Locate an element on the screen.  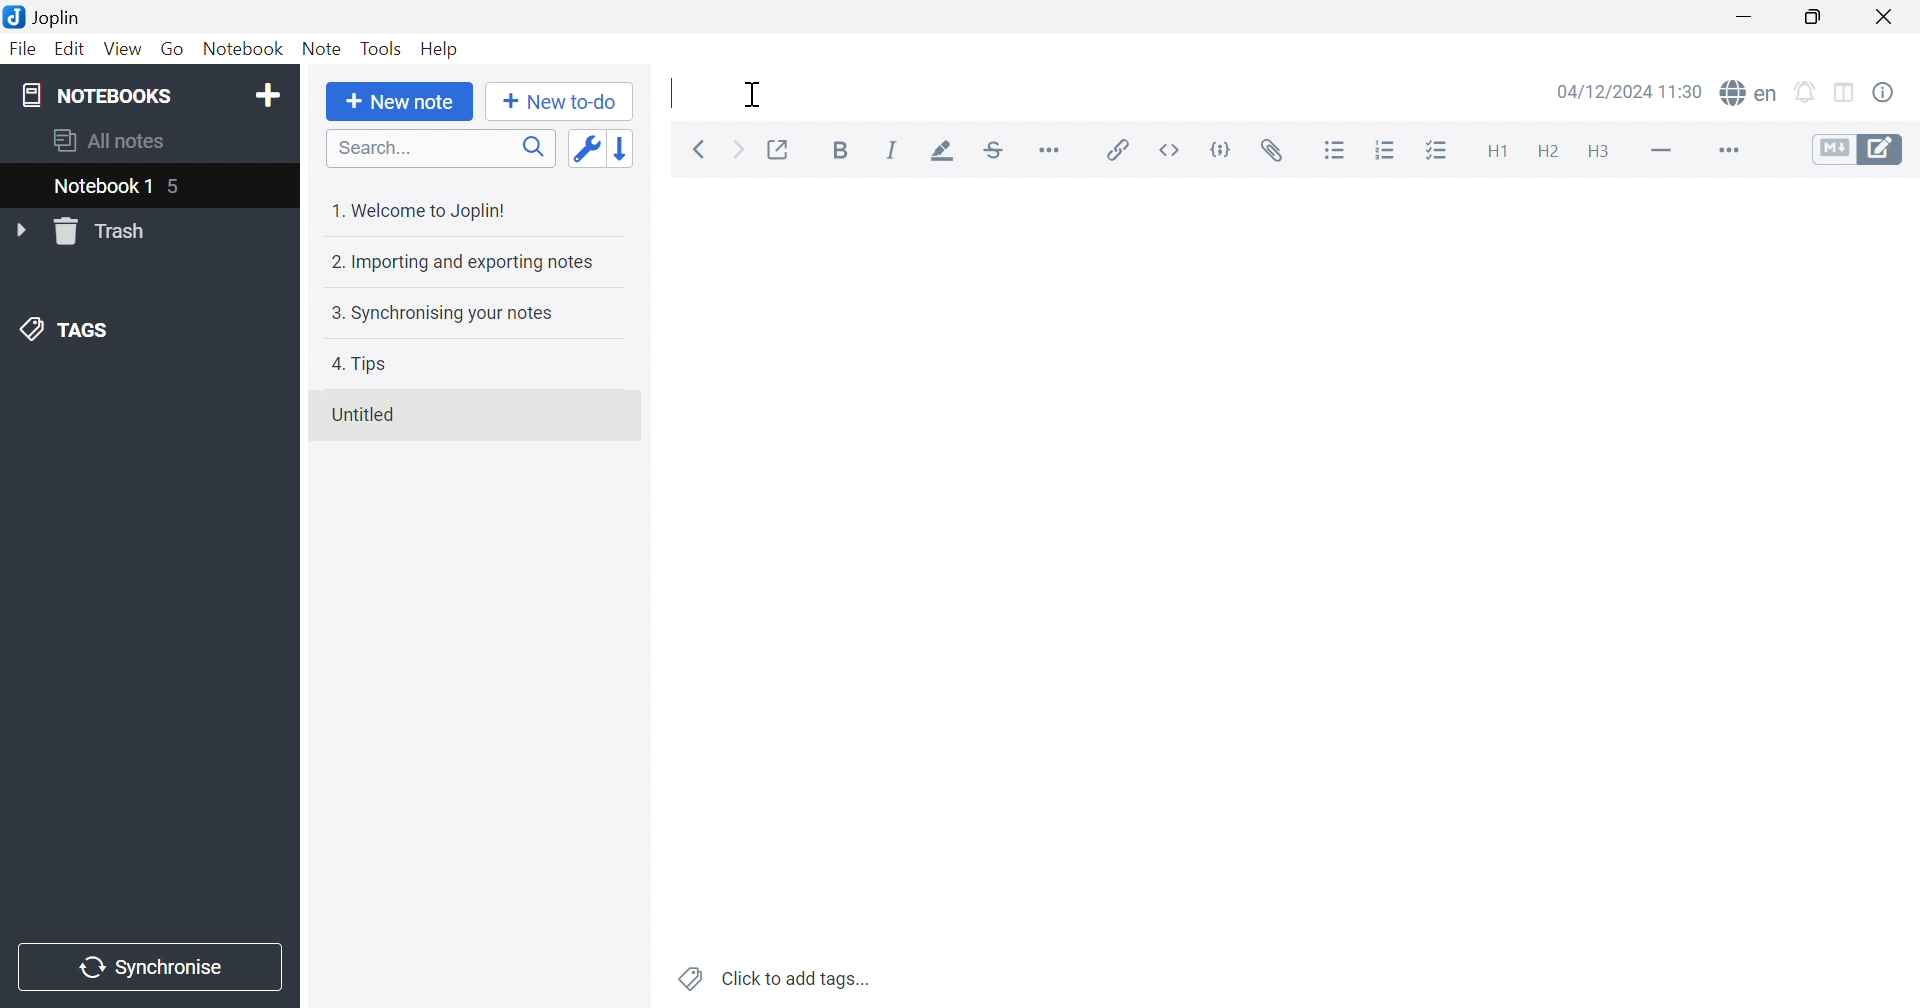
Drop Down is located at coordinates (21, 229).